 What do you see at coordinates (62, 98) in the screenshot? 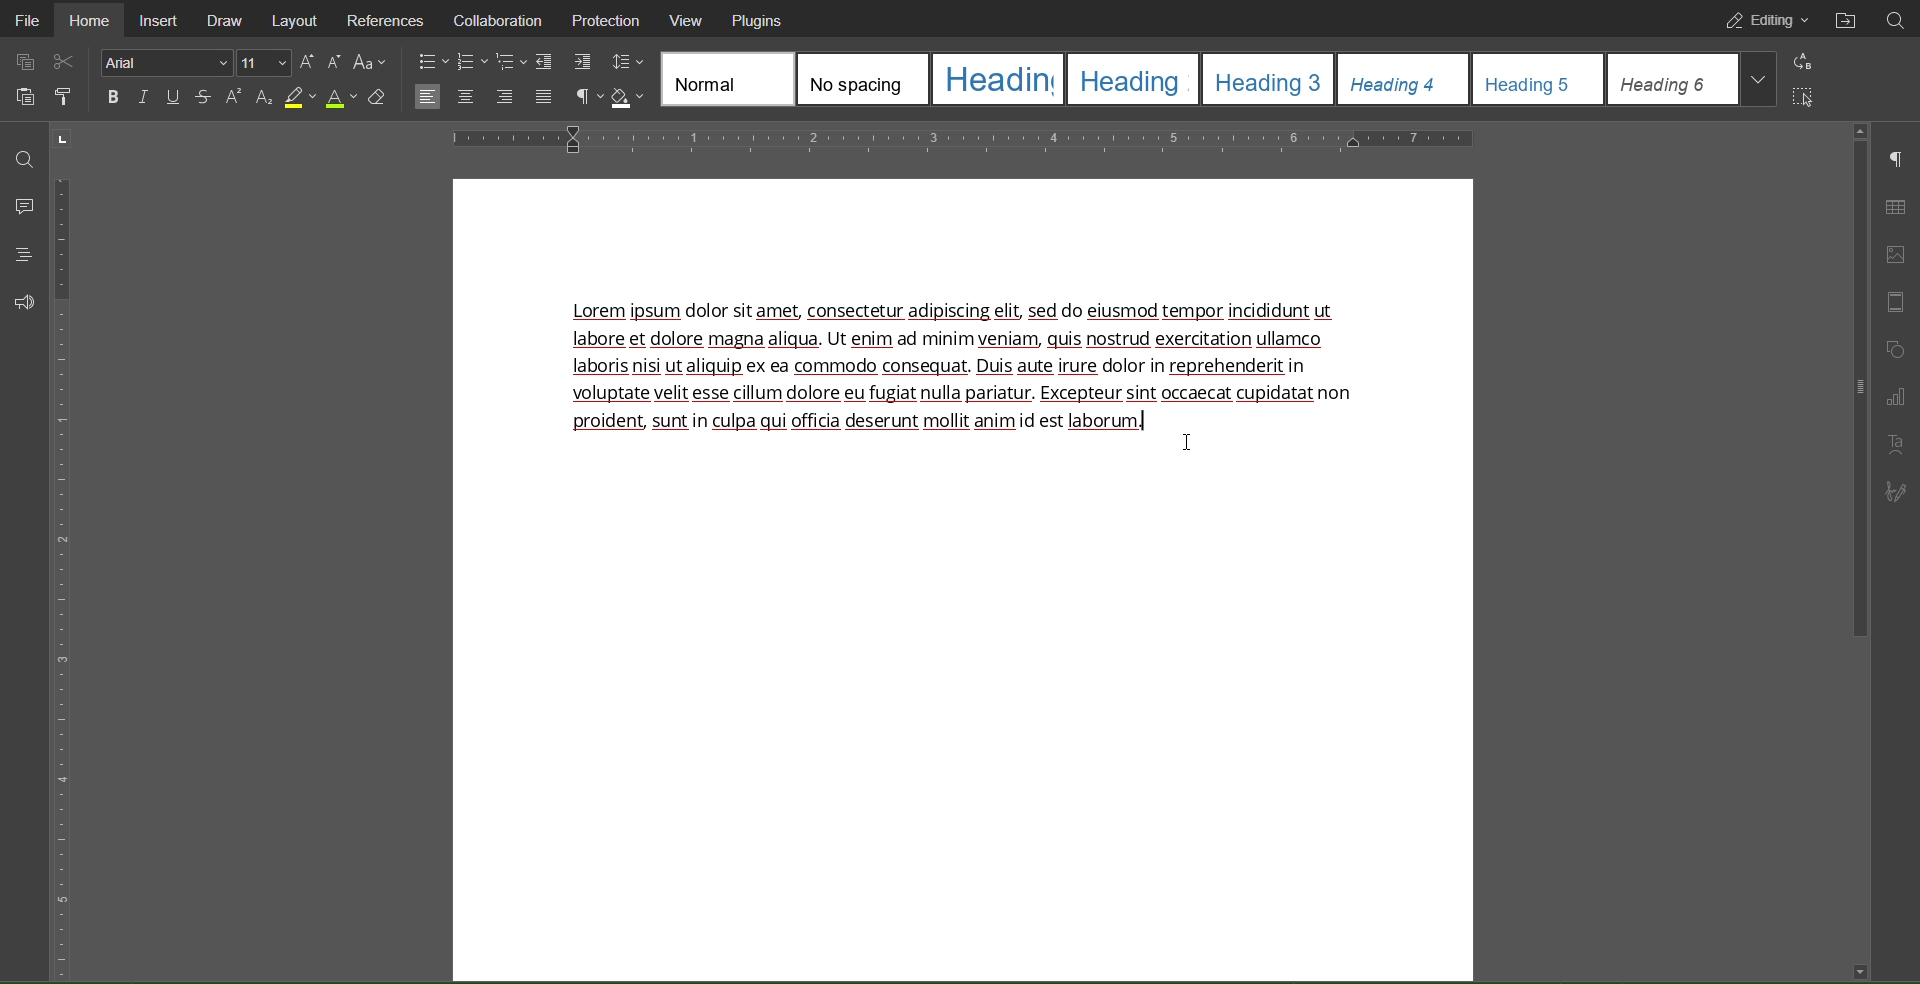
I see `Formatter` at bounding box center [62, 98].